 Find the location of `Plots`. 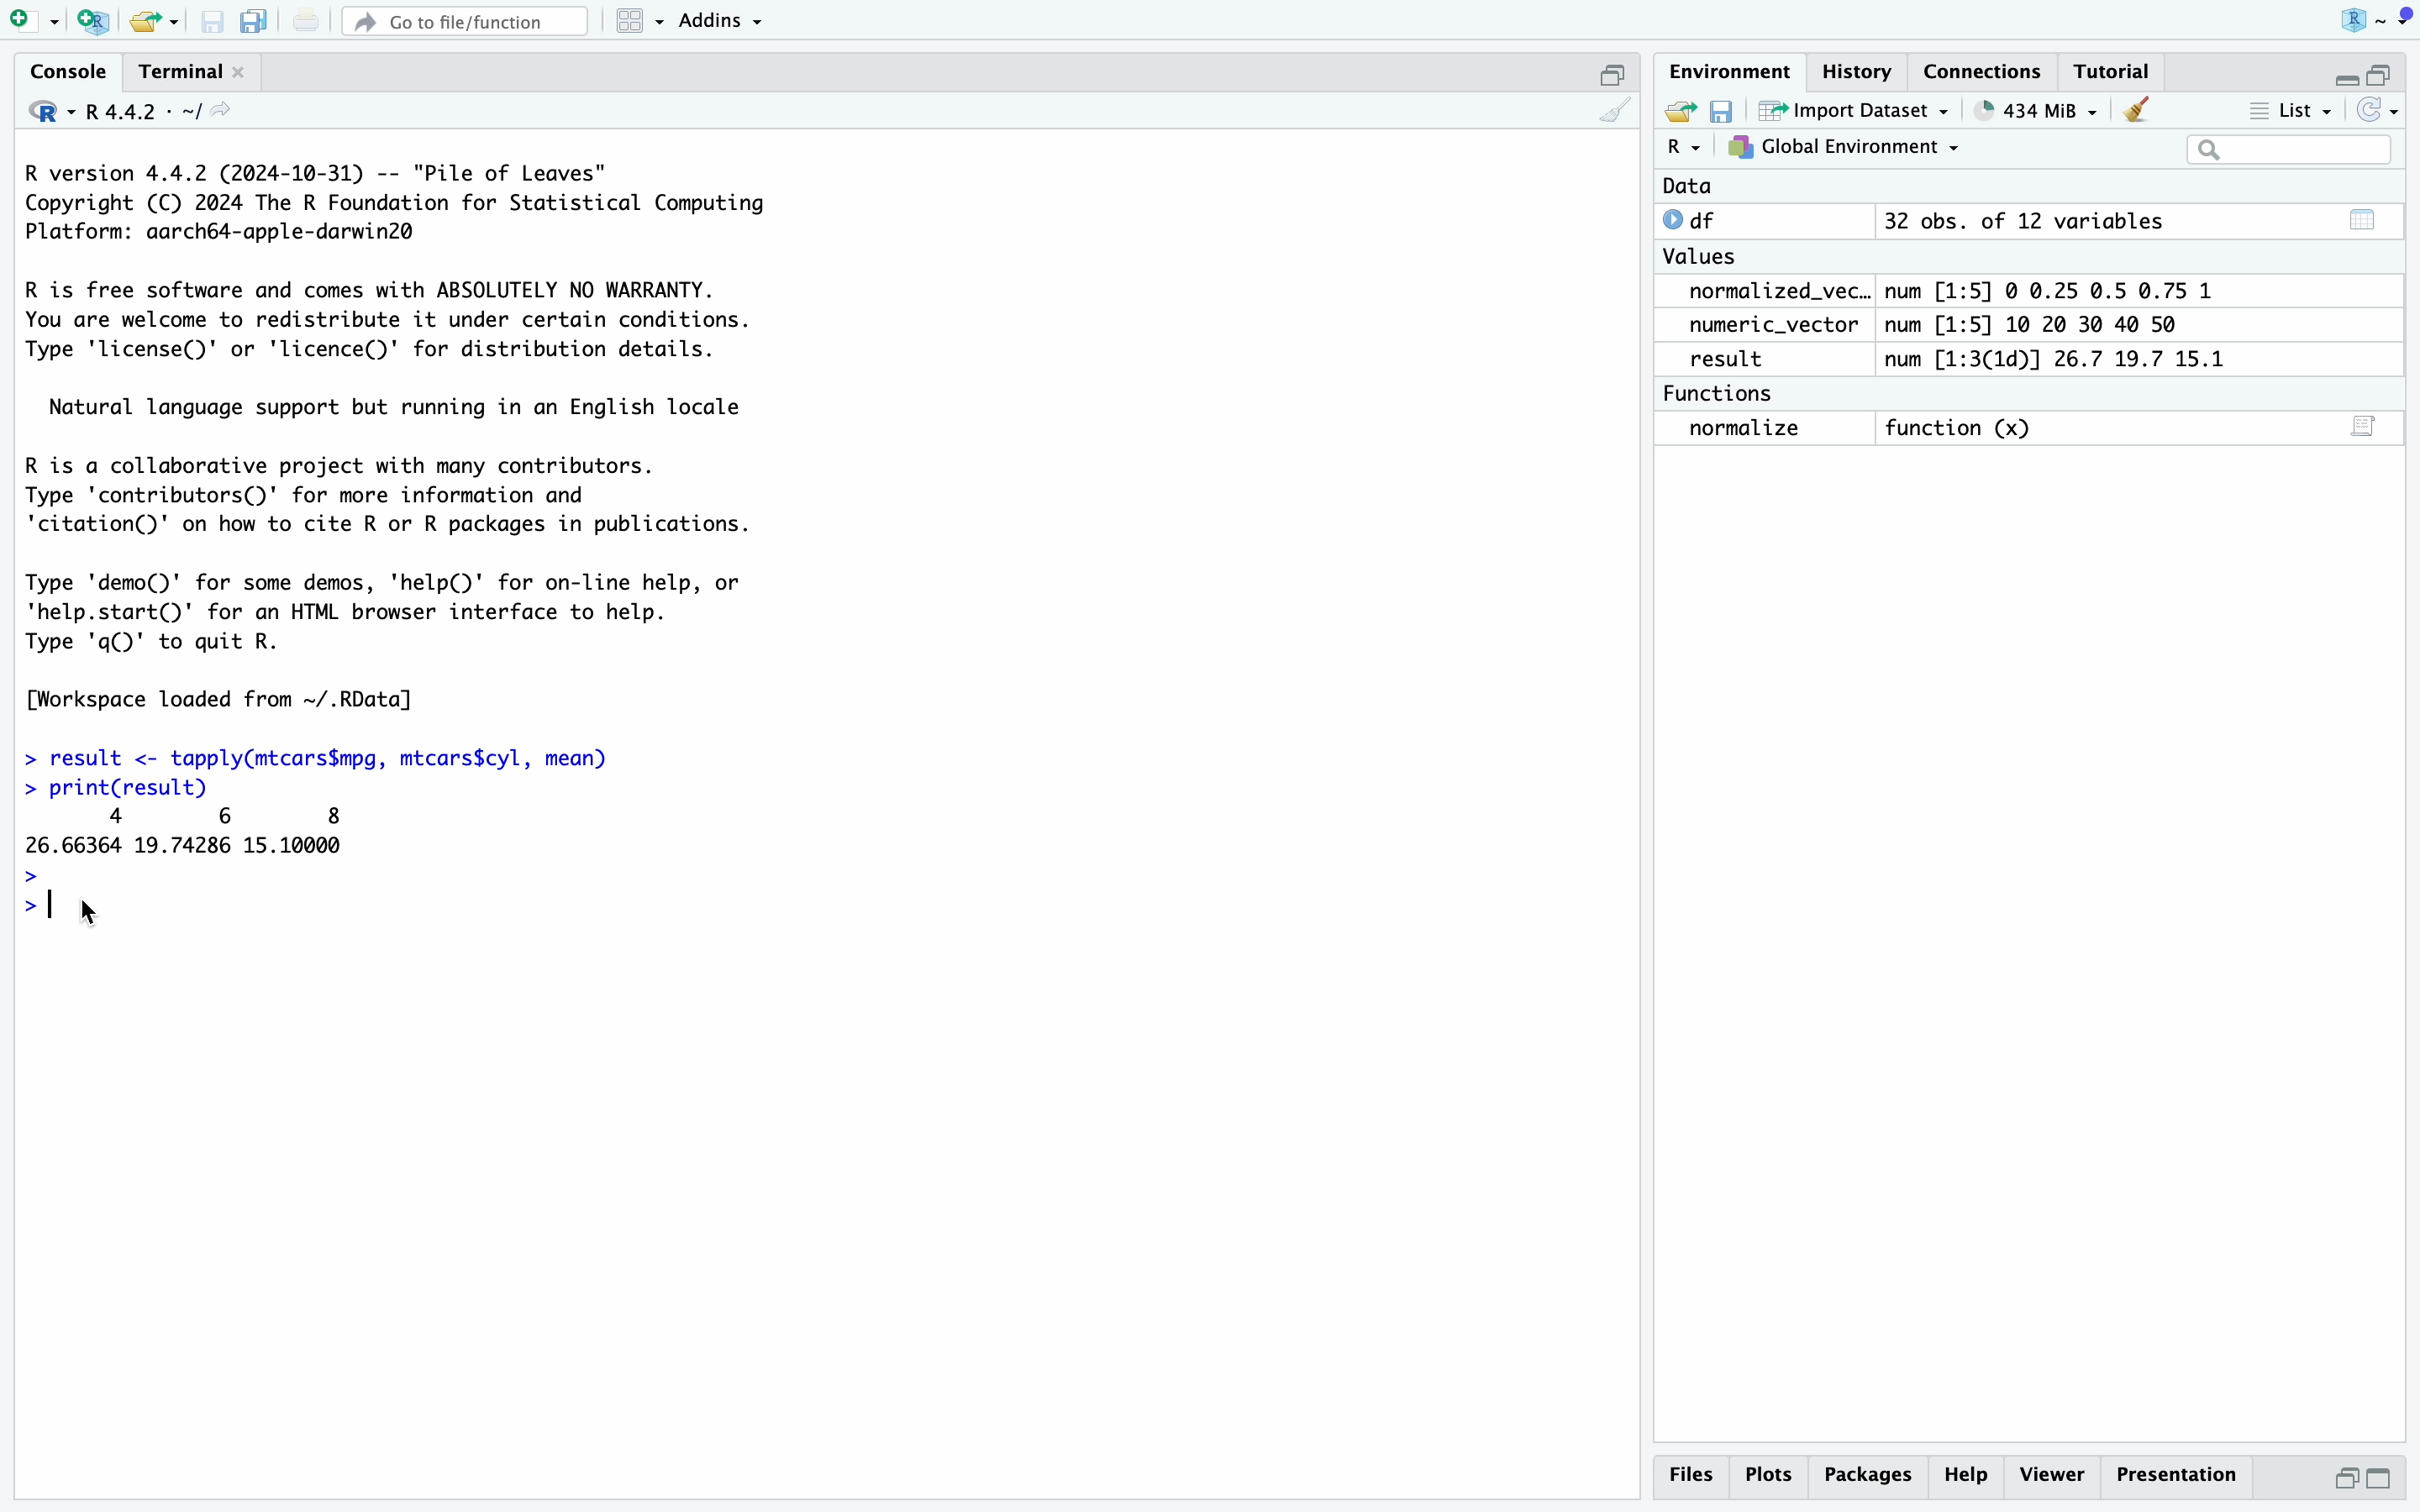

Plots is located at coordinates (1769, 1475).